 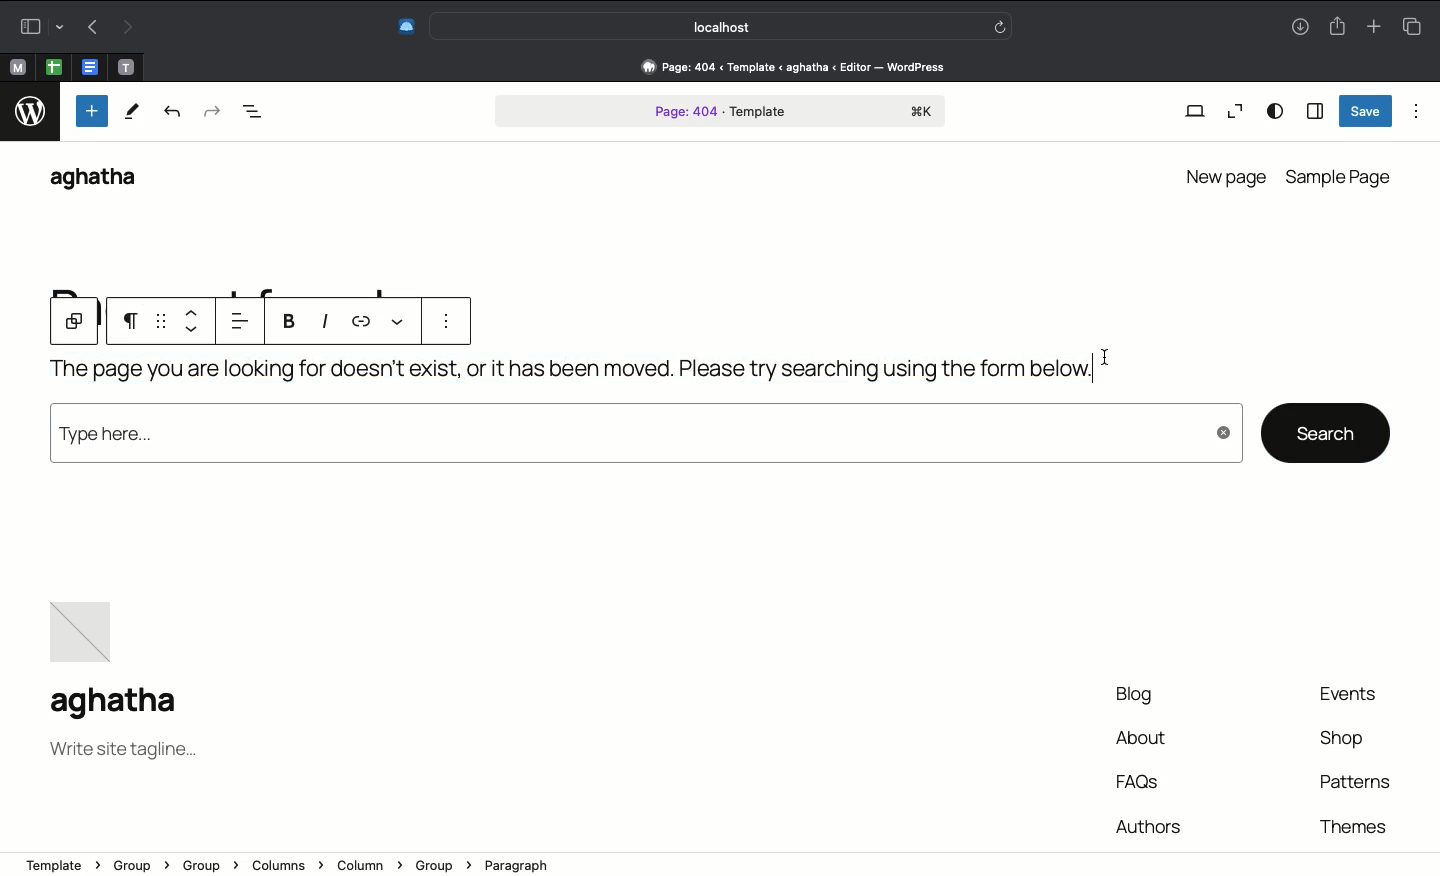 I want to click on open tab, google docs, so click(x=88, y=68).